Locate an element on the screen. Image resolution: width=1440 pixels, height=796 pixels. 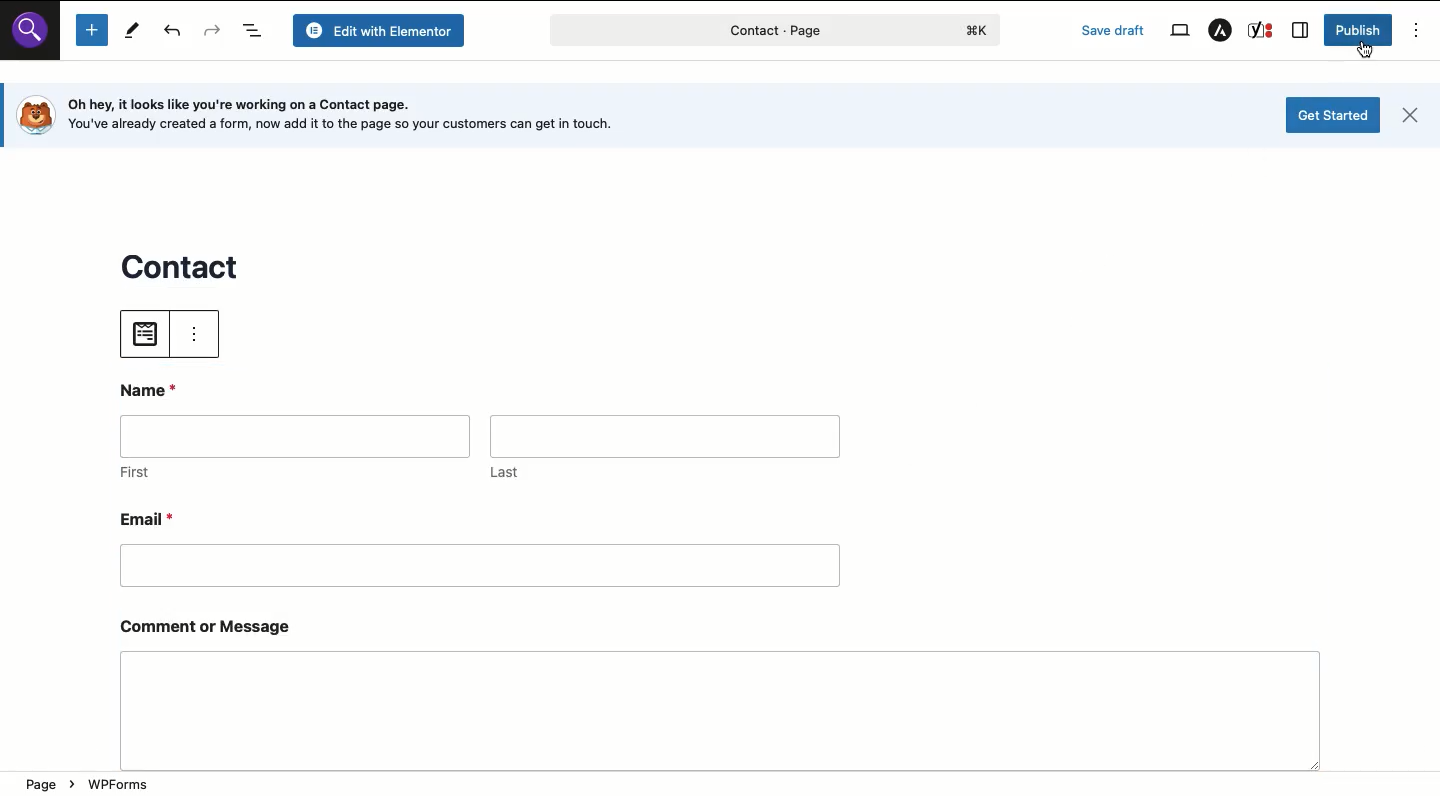
Comment or message is located at coordinates (721, 693).